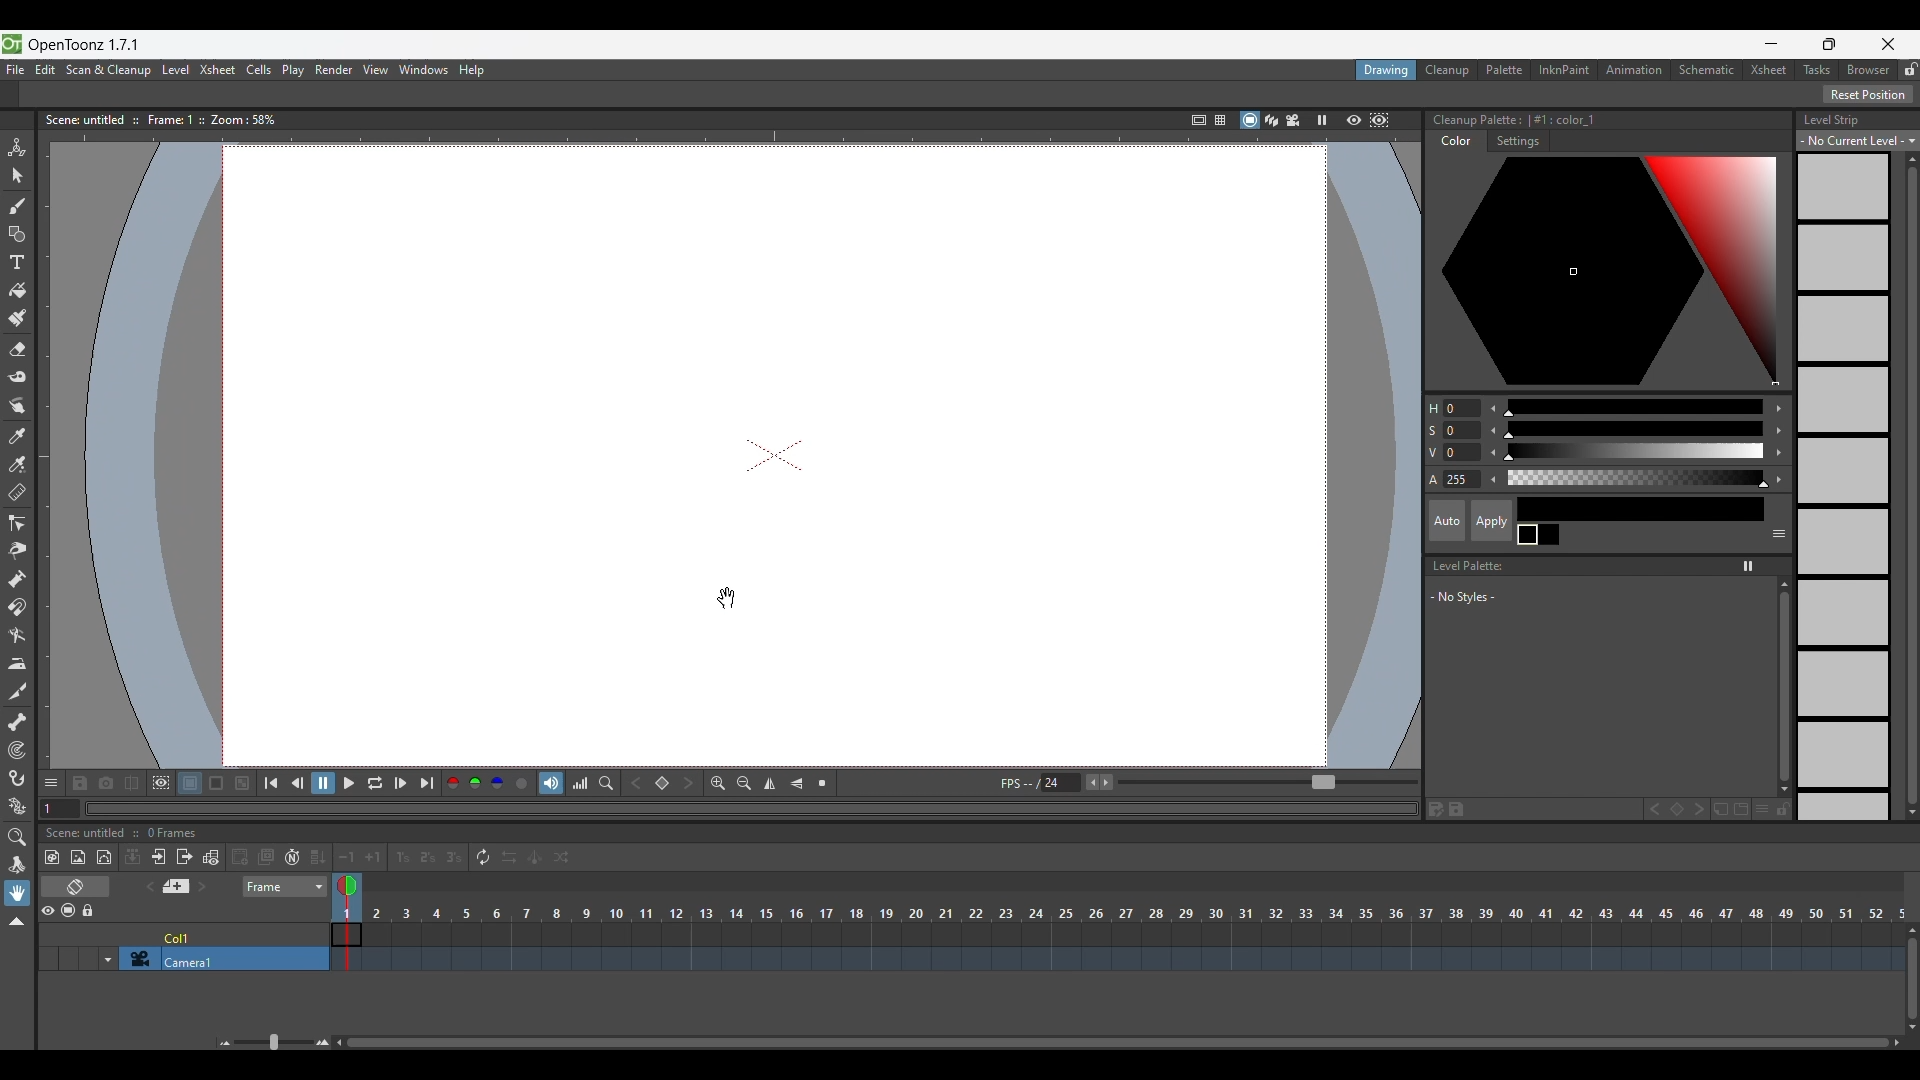 This screenshot has height=1080, width=1920. What do you see at coordinates (17, 635) in the screenshot?
I see `Bender tool` at bounding box center [17, 635].